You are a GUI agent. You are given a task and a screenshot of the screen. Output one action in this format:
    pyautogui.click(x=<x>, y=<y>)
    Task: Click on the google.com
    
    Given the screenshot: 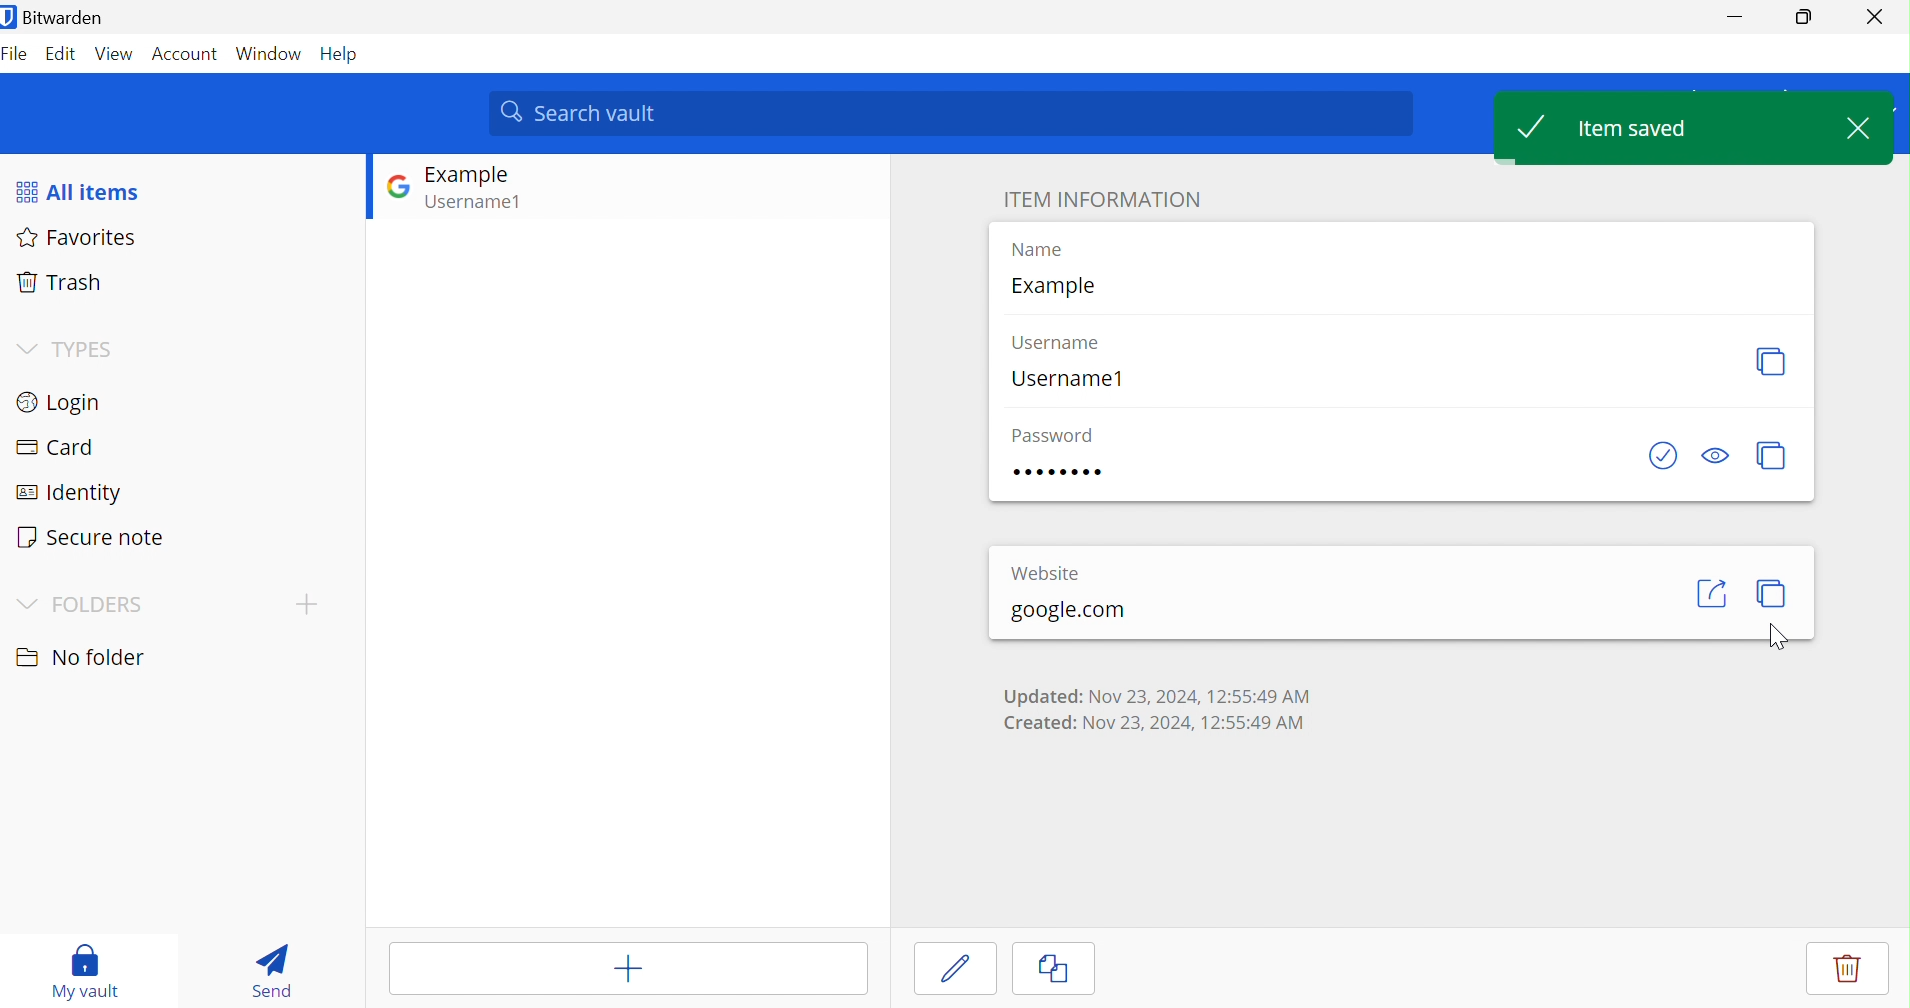 What is the action you would take?
    pyautogui.click(x=1066, y=611)
    